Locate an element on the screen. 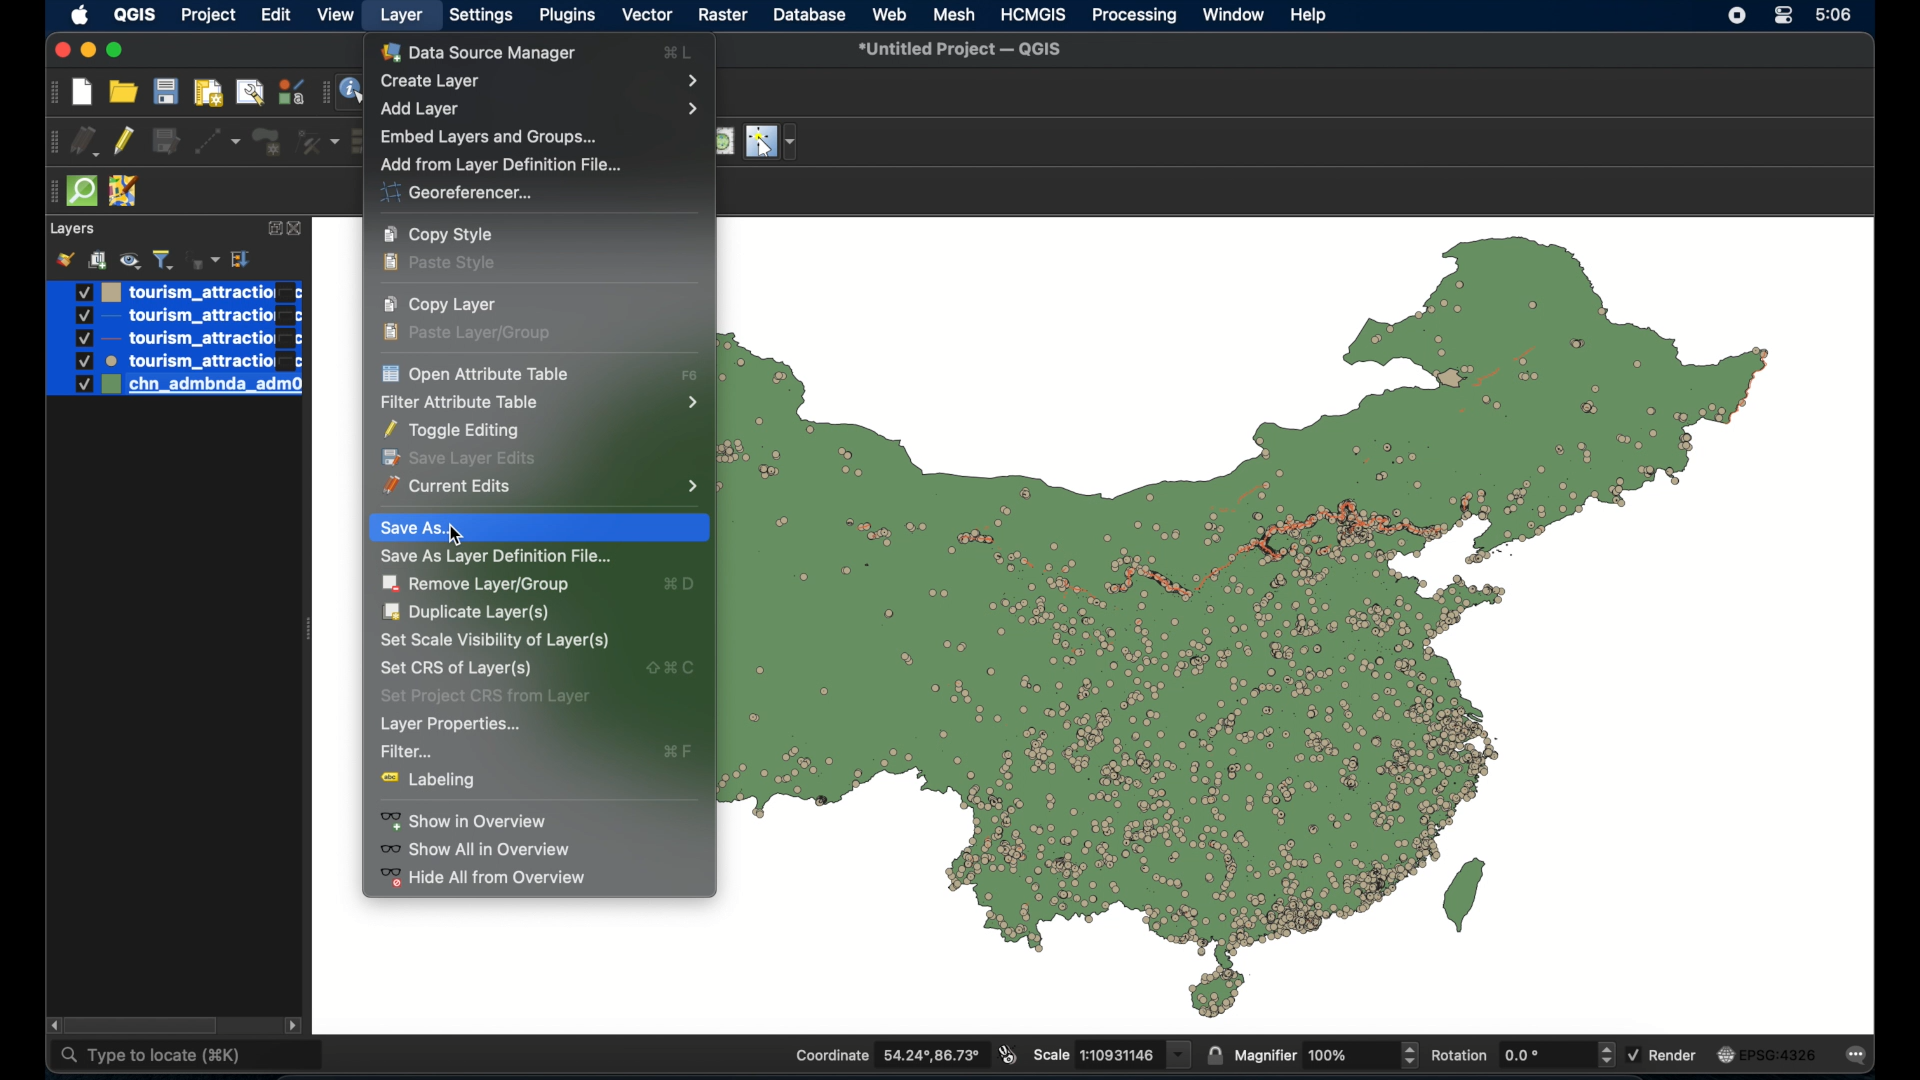 The height and width of the screenshot is (1080, 1920). sectors of layer is located at coordinates (459, 668).